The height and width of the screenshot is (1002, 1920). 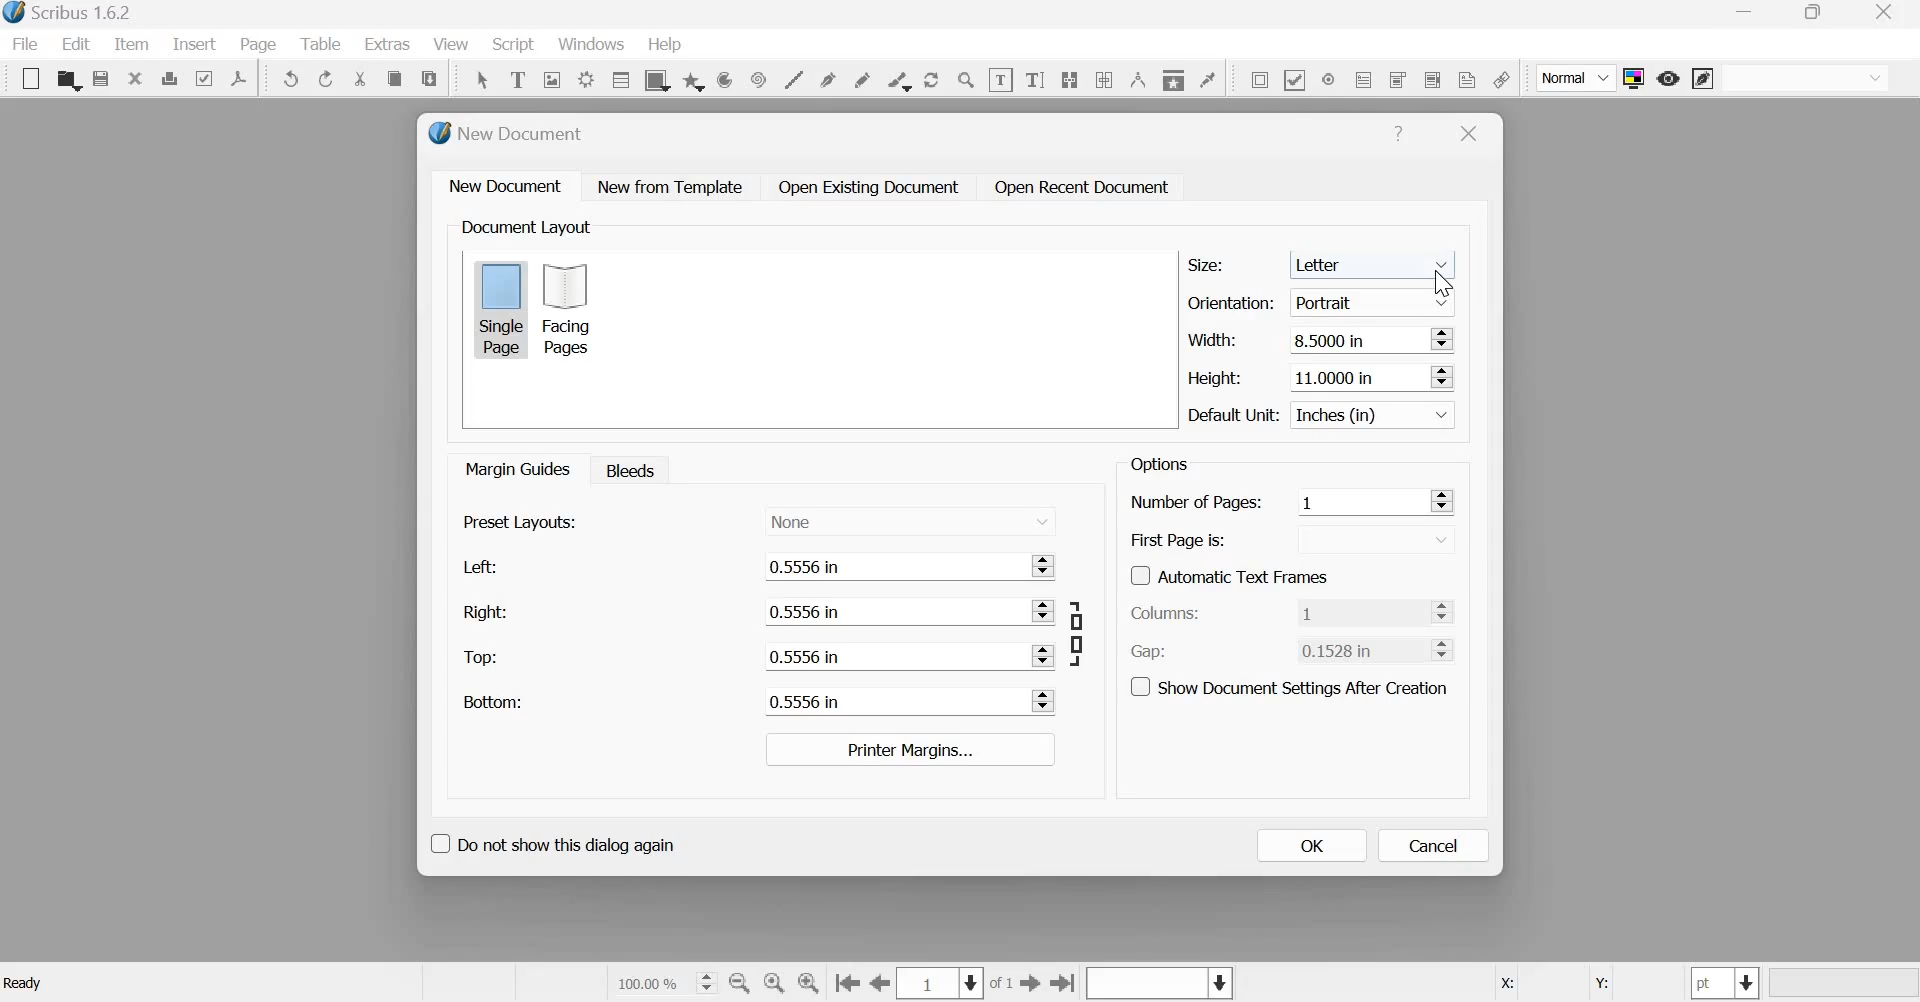 I want to click on Letter, so click(x=1376, y=261).